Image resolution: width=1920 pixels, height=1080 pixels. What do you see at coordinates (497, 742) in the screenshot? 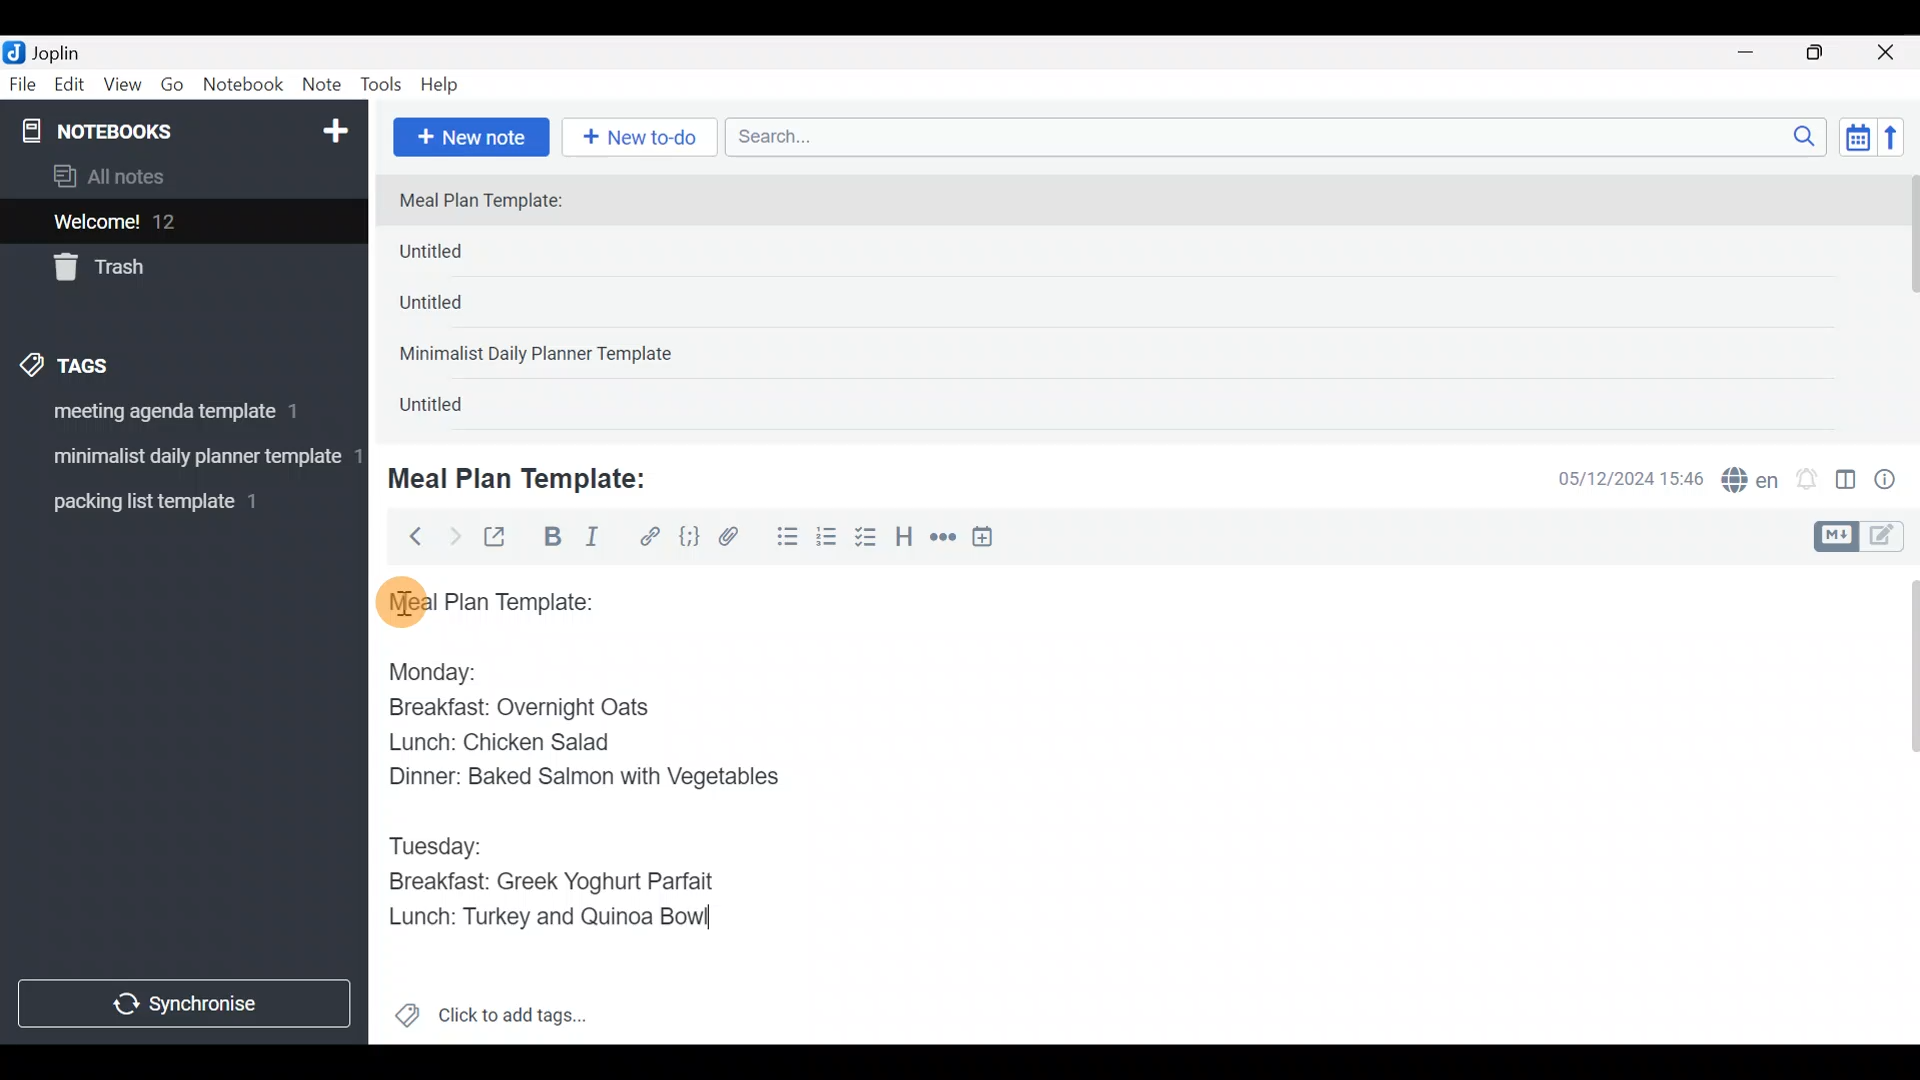
I see `Lunch: Chicken Salad` at bounding box center [497, 742].